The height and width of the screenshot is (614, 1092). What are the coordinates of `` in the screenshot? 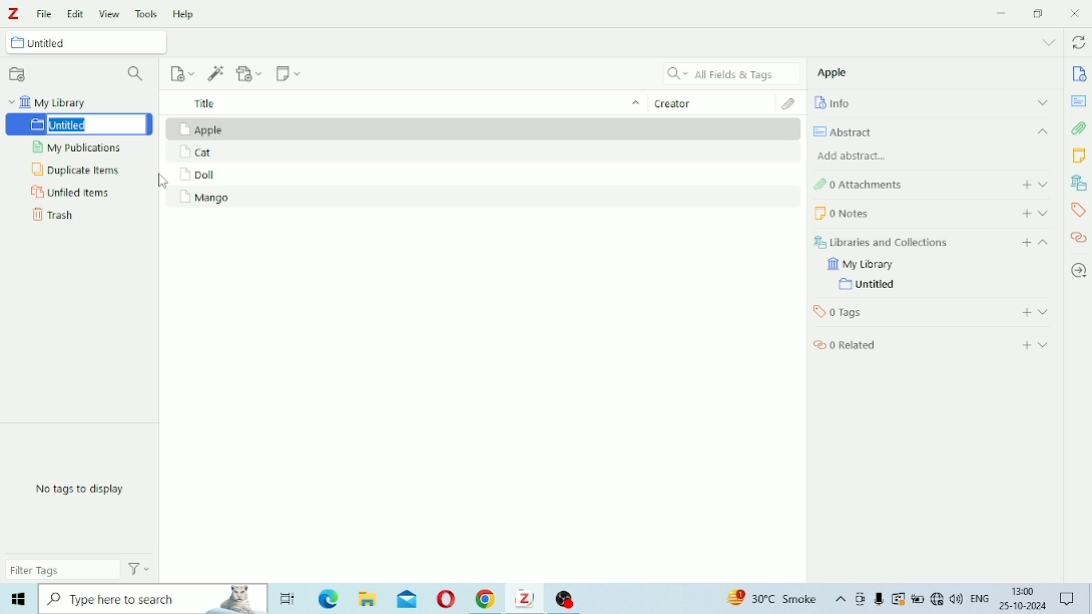 It's located at (766, 597).